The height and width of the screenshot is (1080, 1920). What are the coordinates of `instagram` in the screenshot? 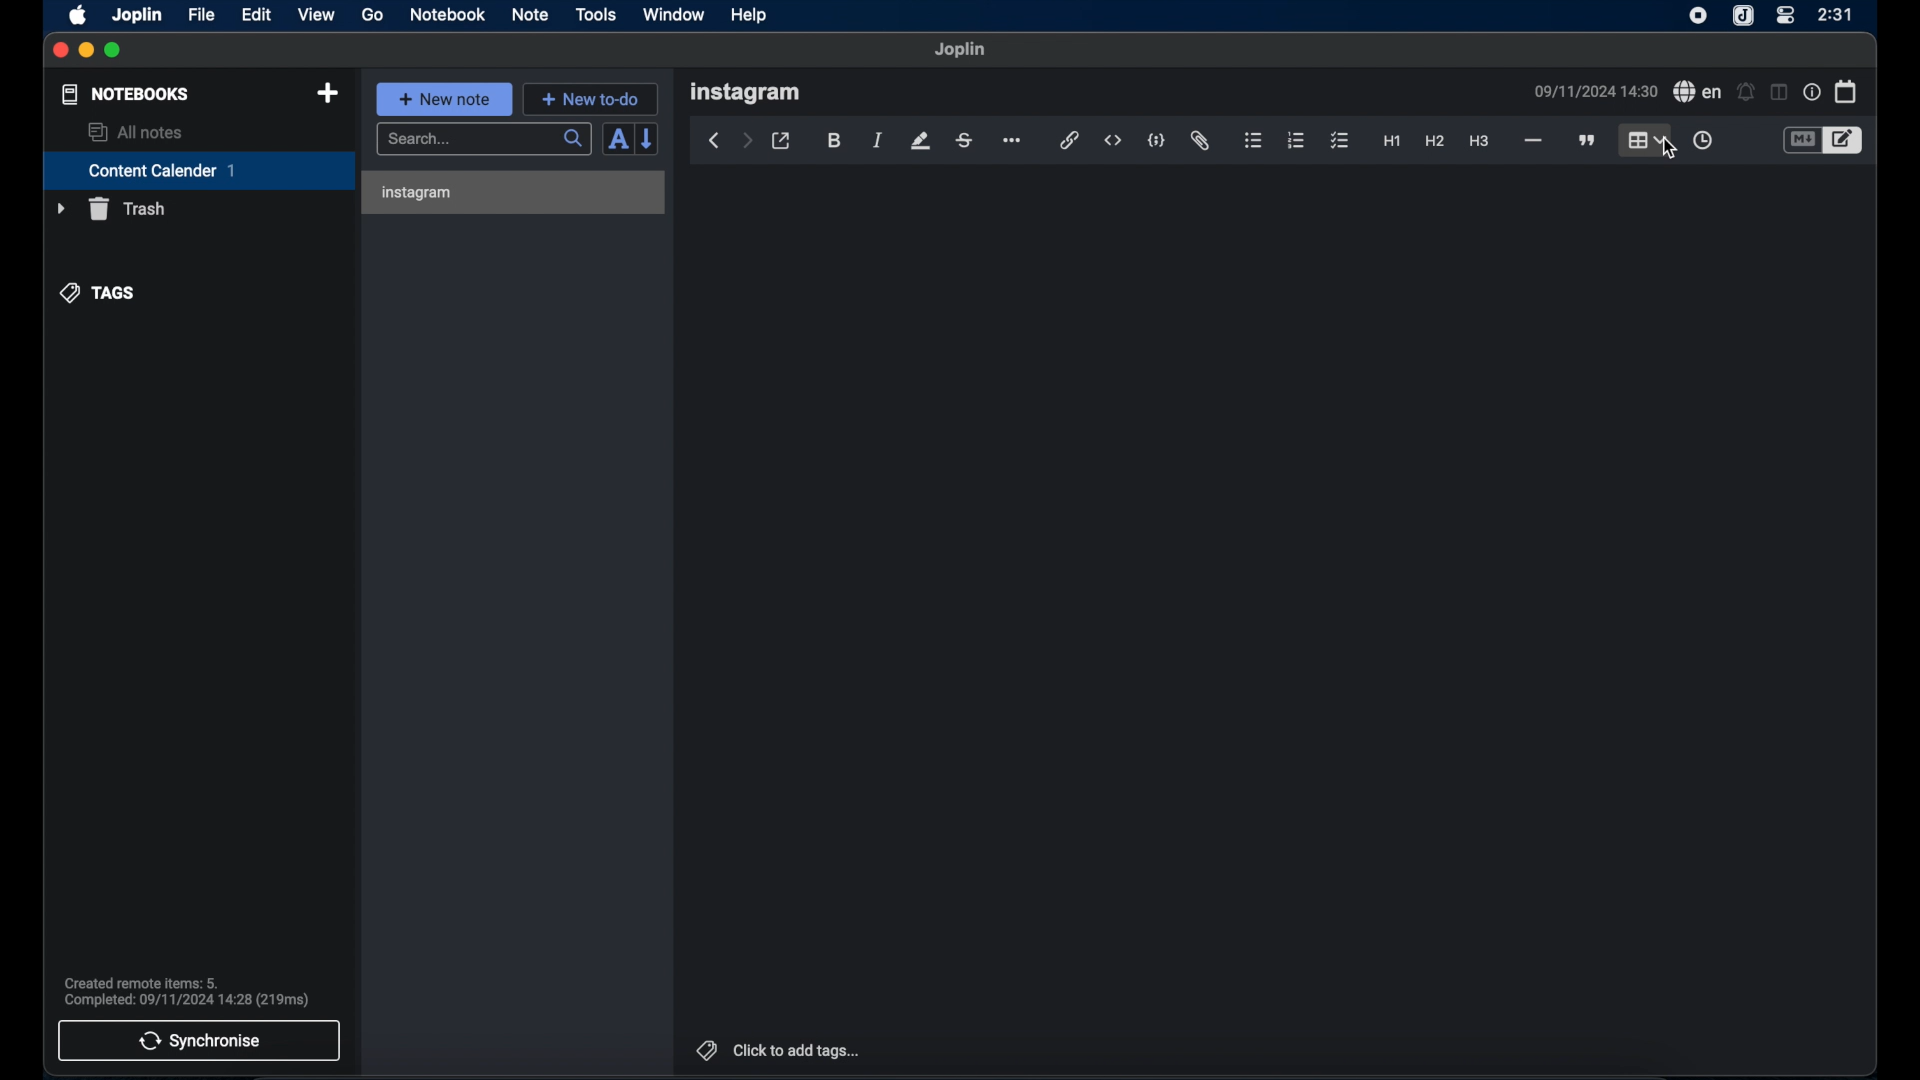 It's located at (420, 193).